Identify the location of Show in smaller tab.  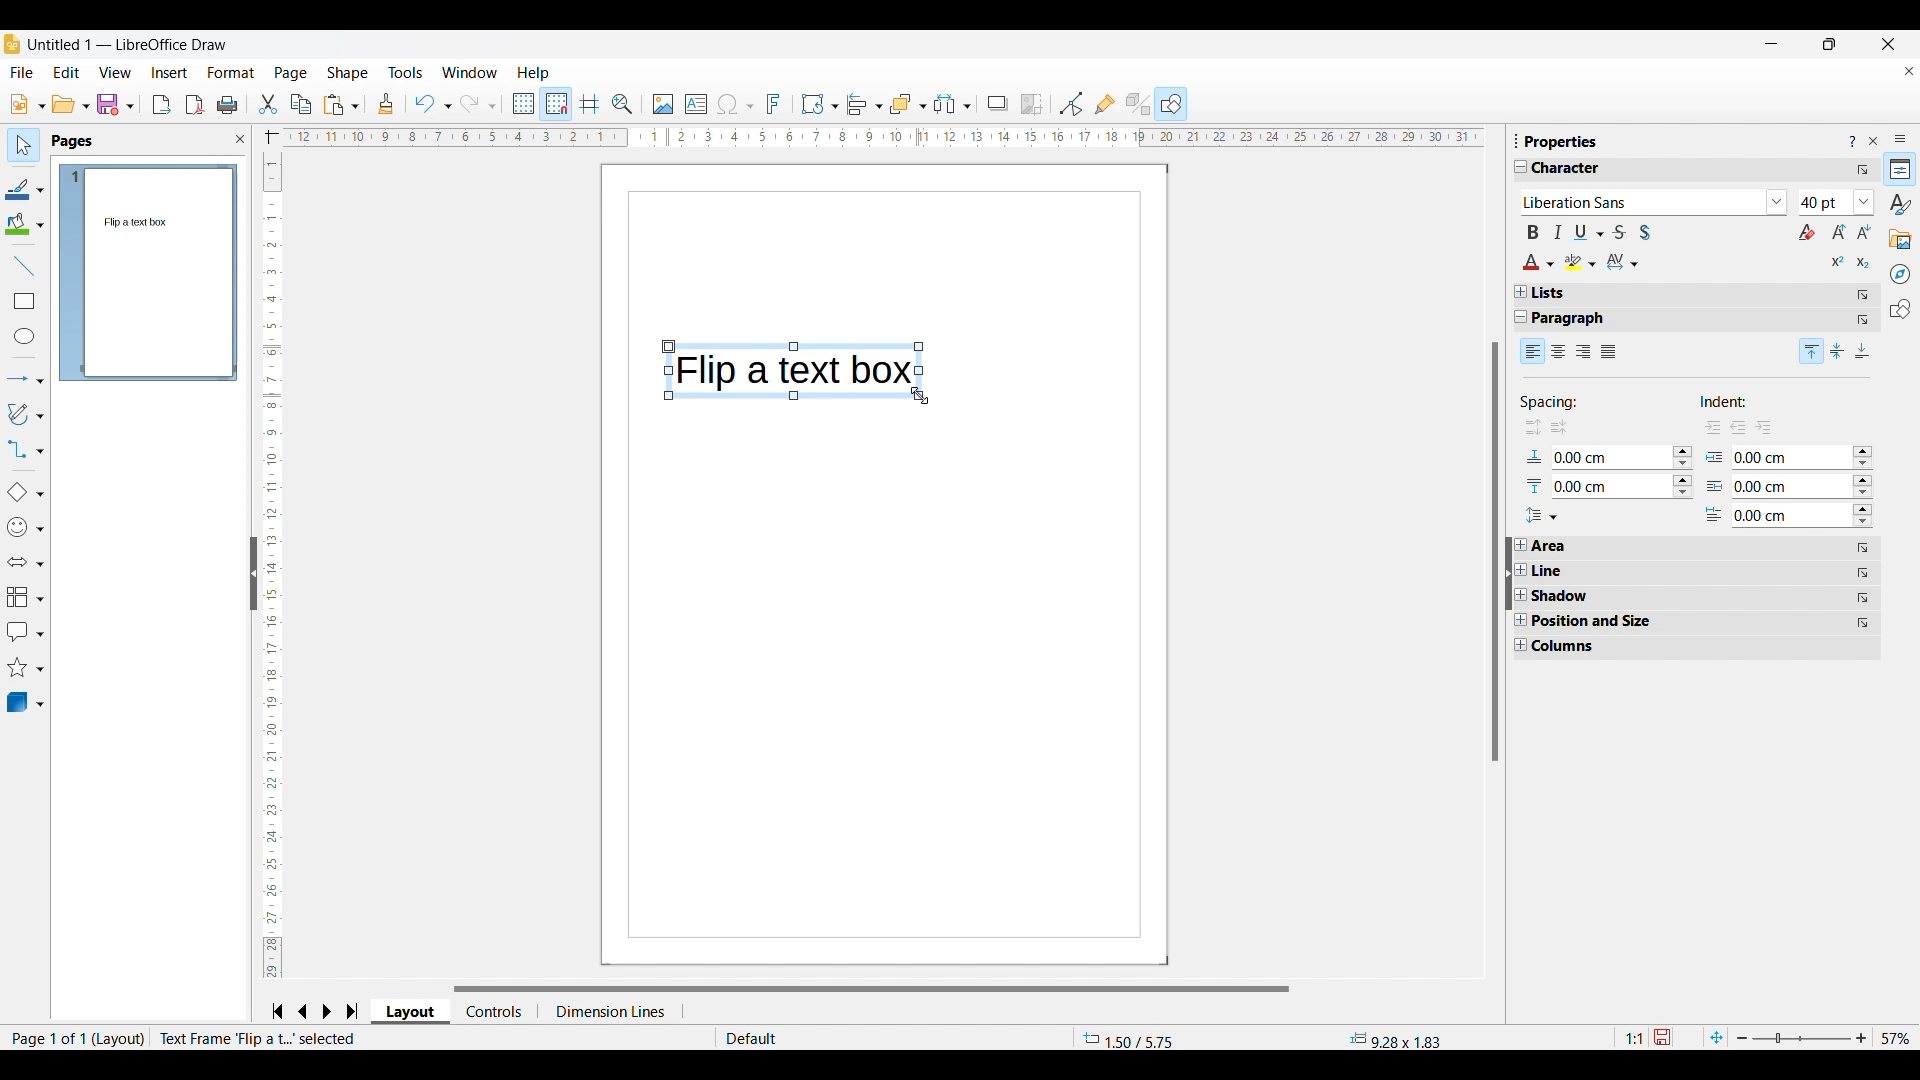
(1830, 44).